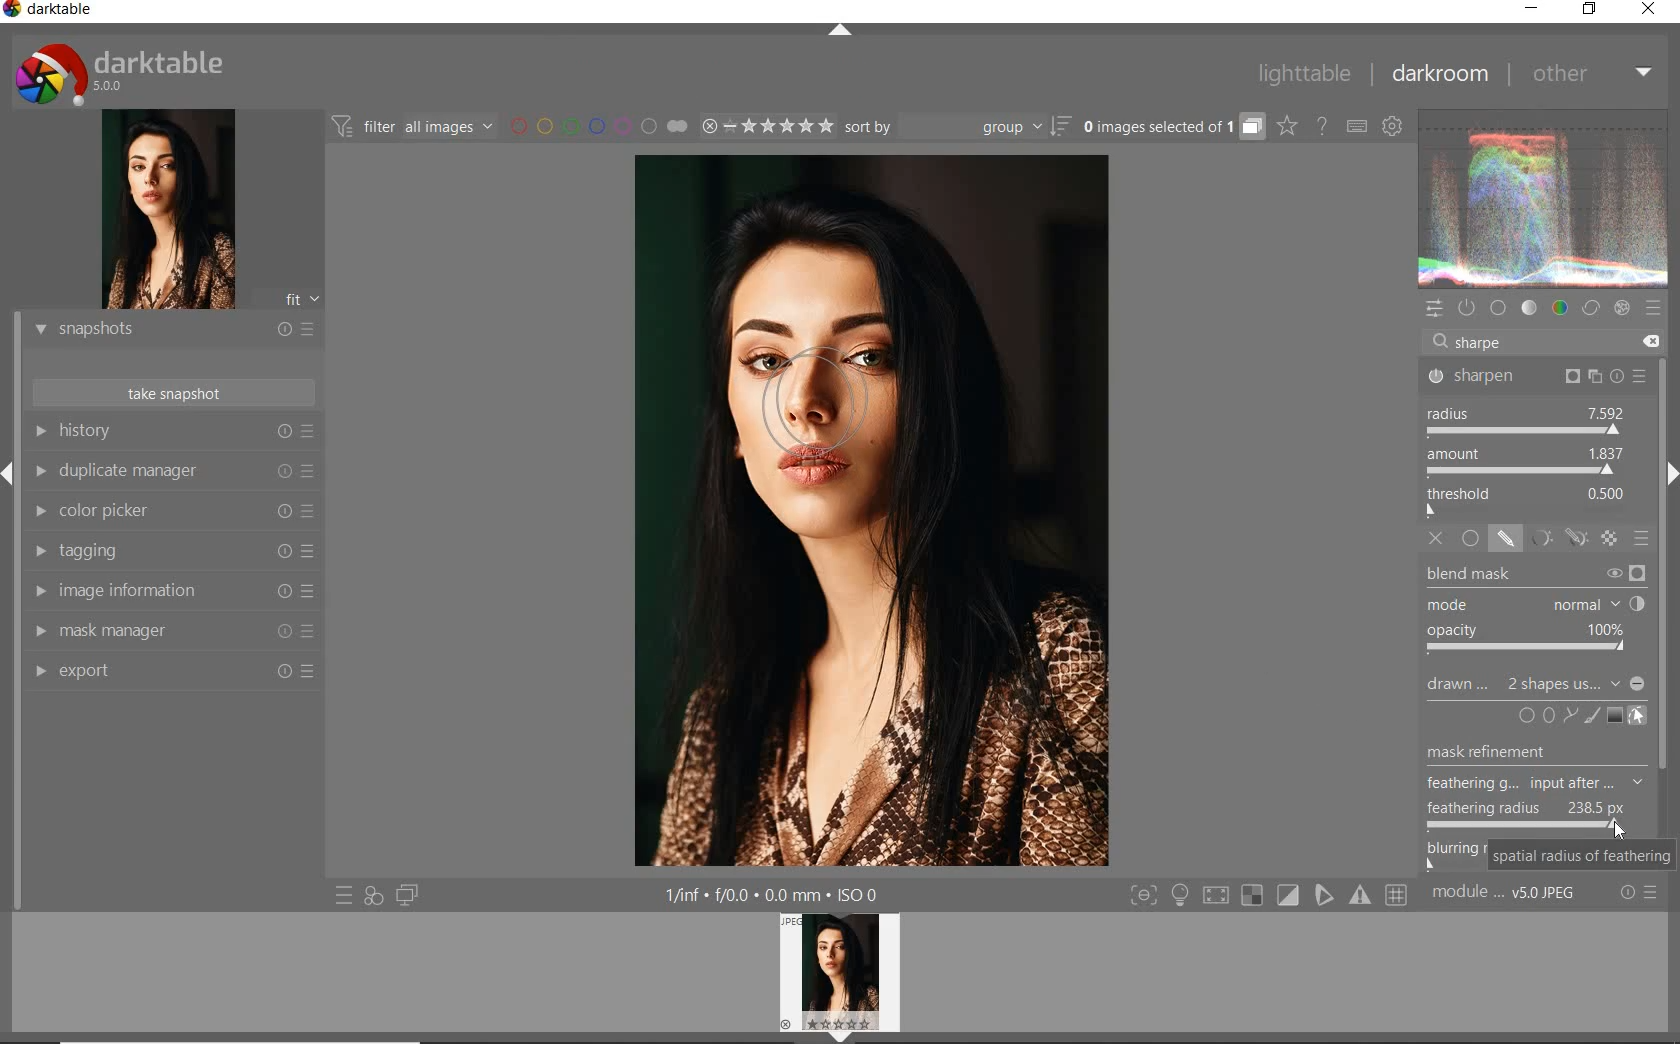 Image resolution: width=1680 pixels, height=1044 pixels. What do you see at coordinates (176, 474) in the screenshot?
I see `DUPLICATE MANAGER` at bounding box center [176, 474].